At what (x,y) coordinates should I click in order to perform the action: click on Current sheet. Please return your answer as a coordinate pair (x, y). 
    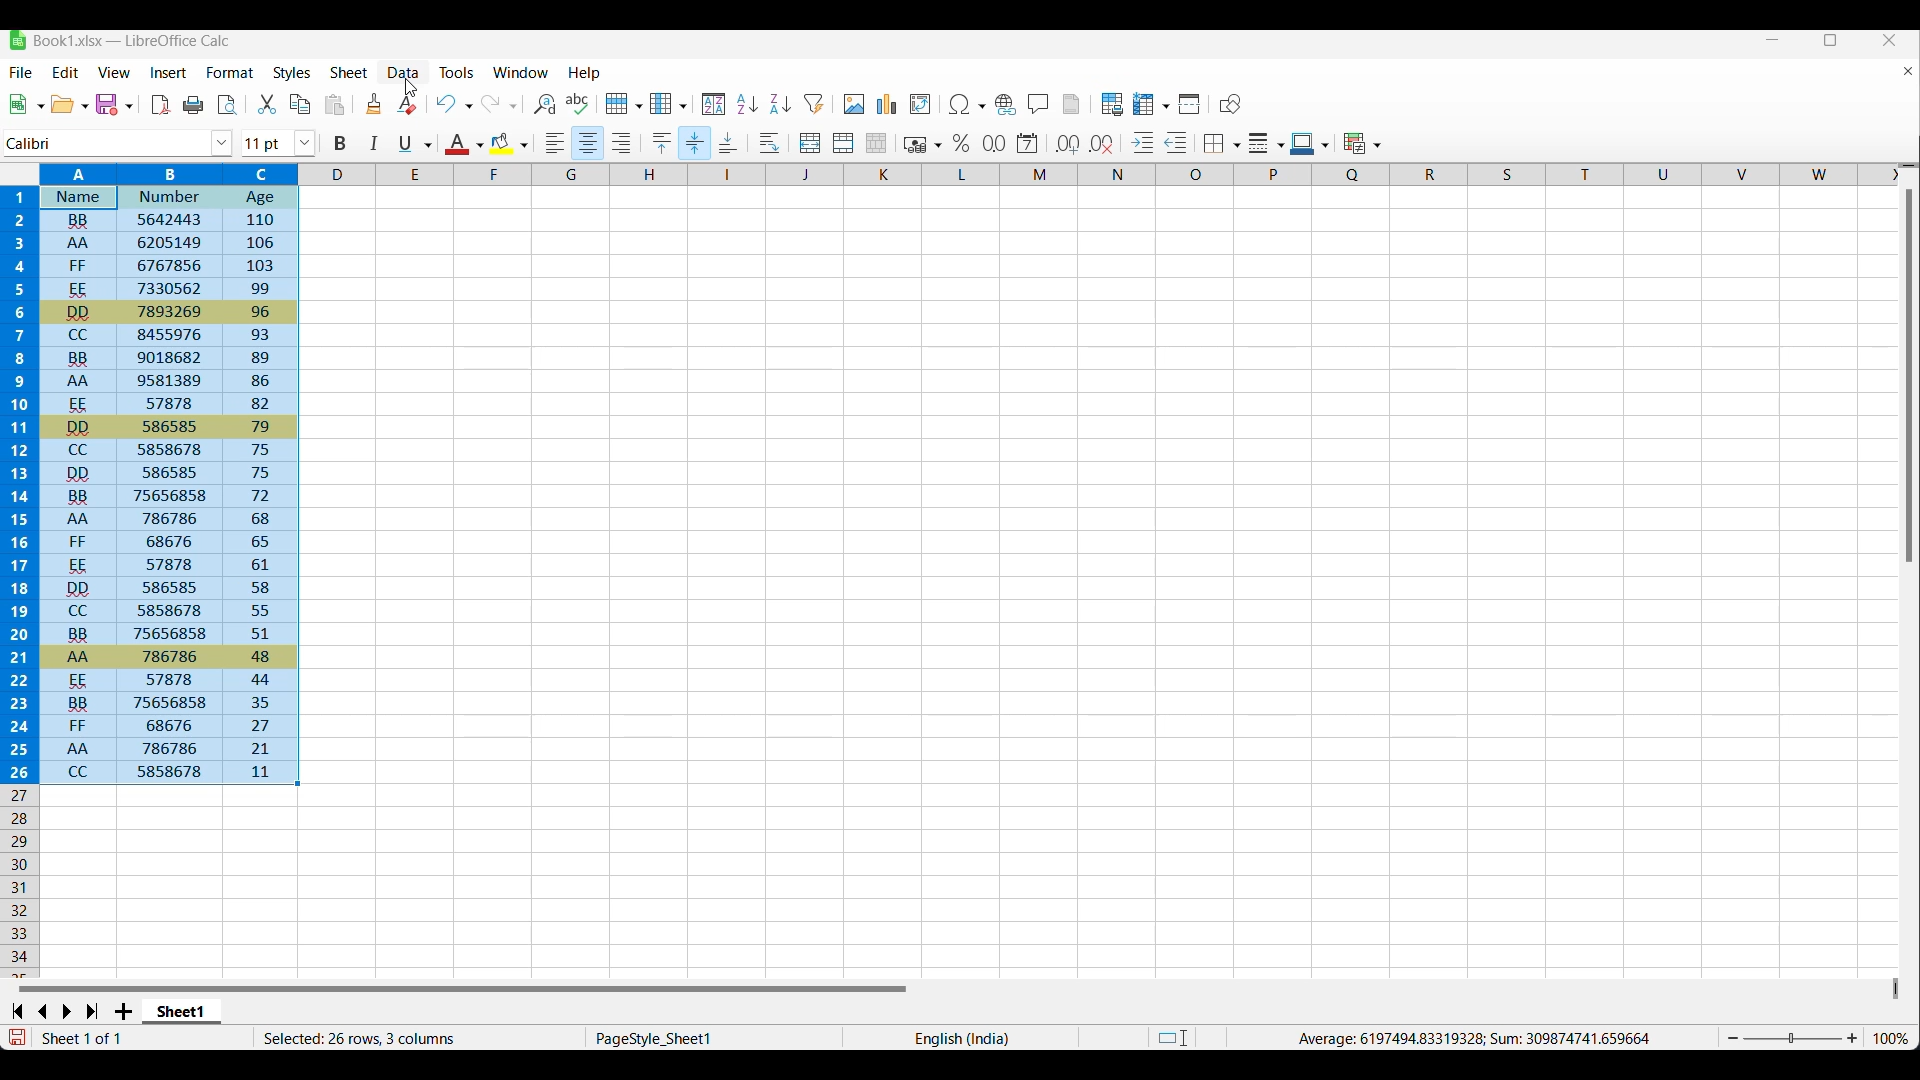
    Looking at the image, I should click on (182, 1012).